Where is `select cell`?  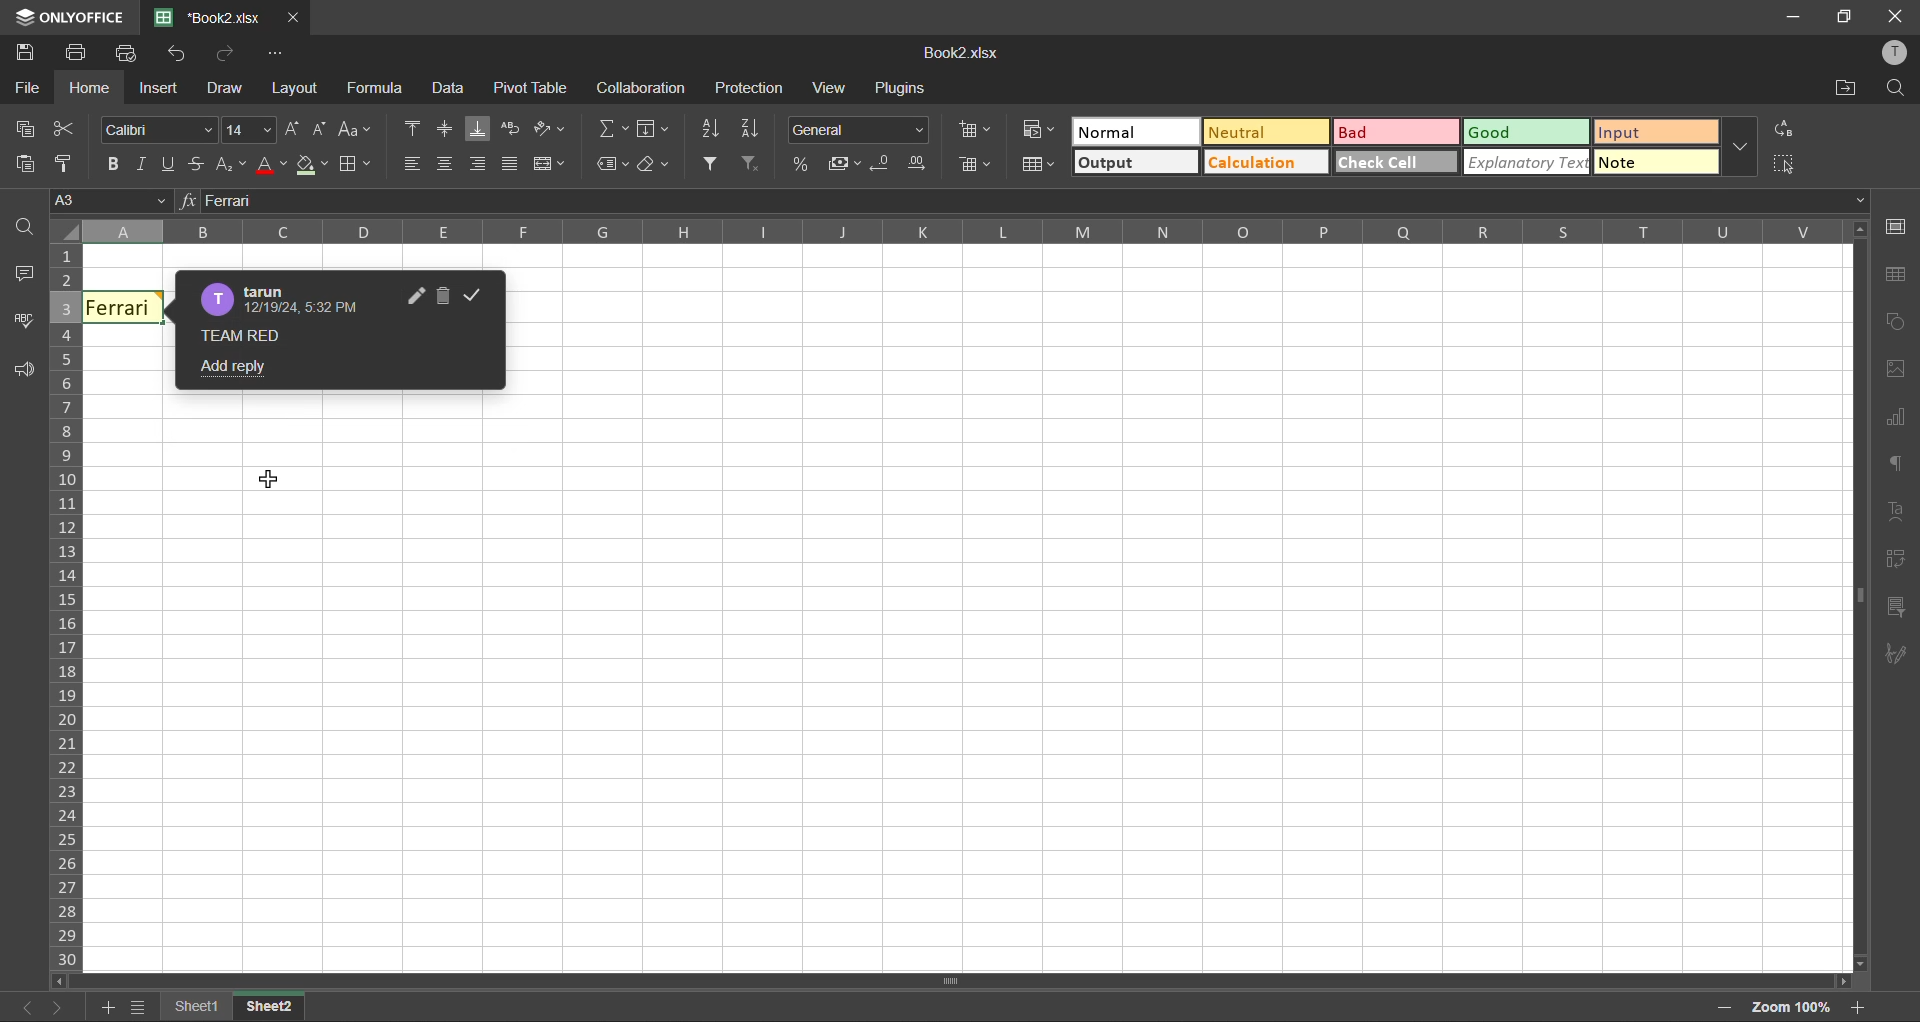
select cell is located at coordinates (1791, 167).